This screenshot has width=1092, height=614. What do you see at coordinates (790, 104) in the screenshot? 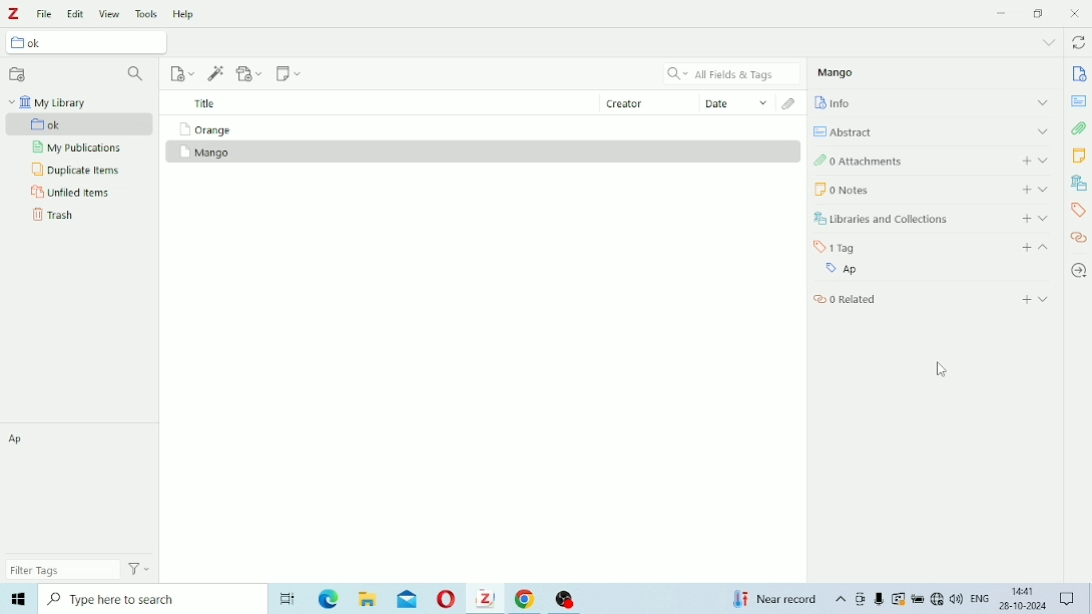
I see `Attachments` at bounding box center [790, 104].